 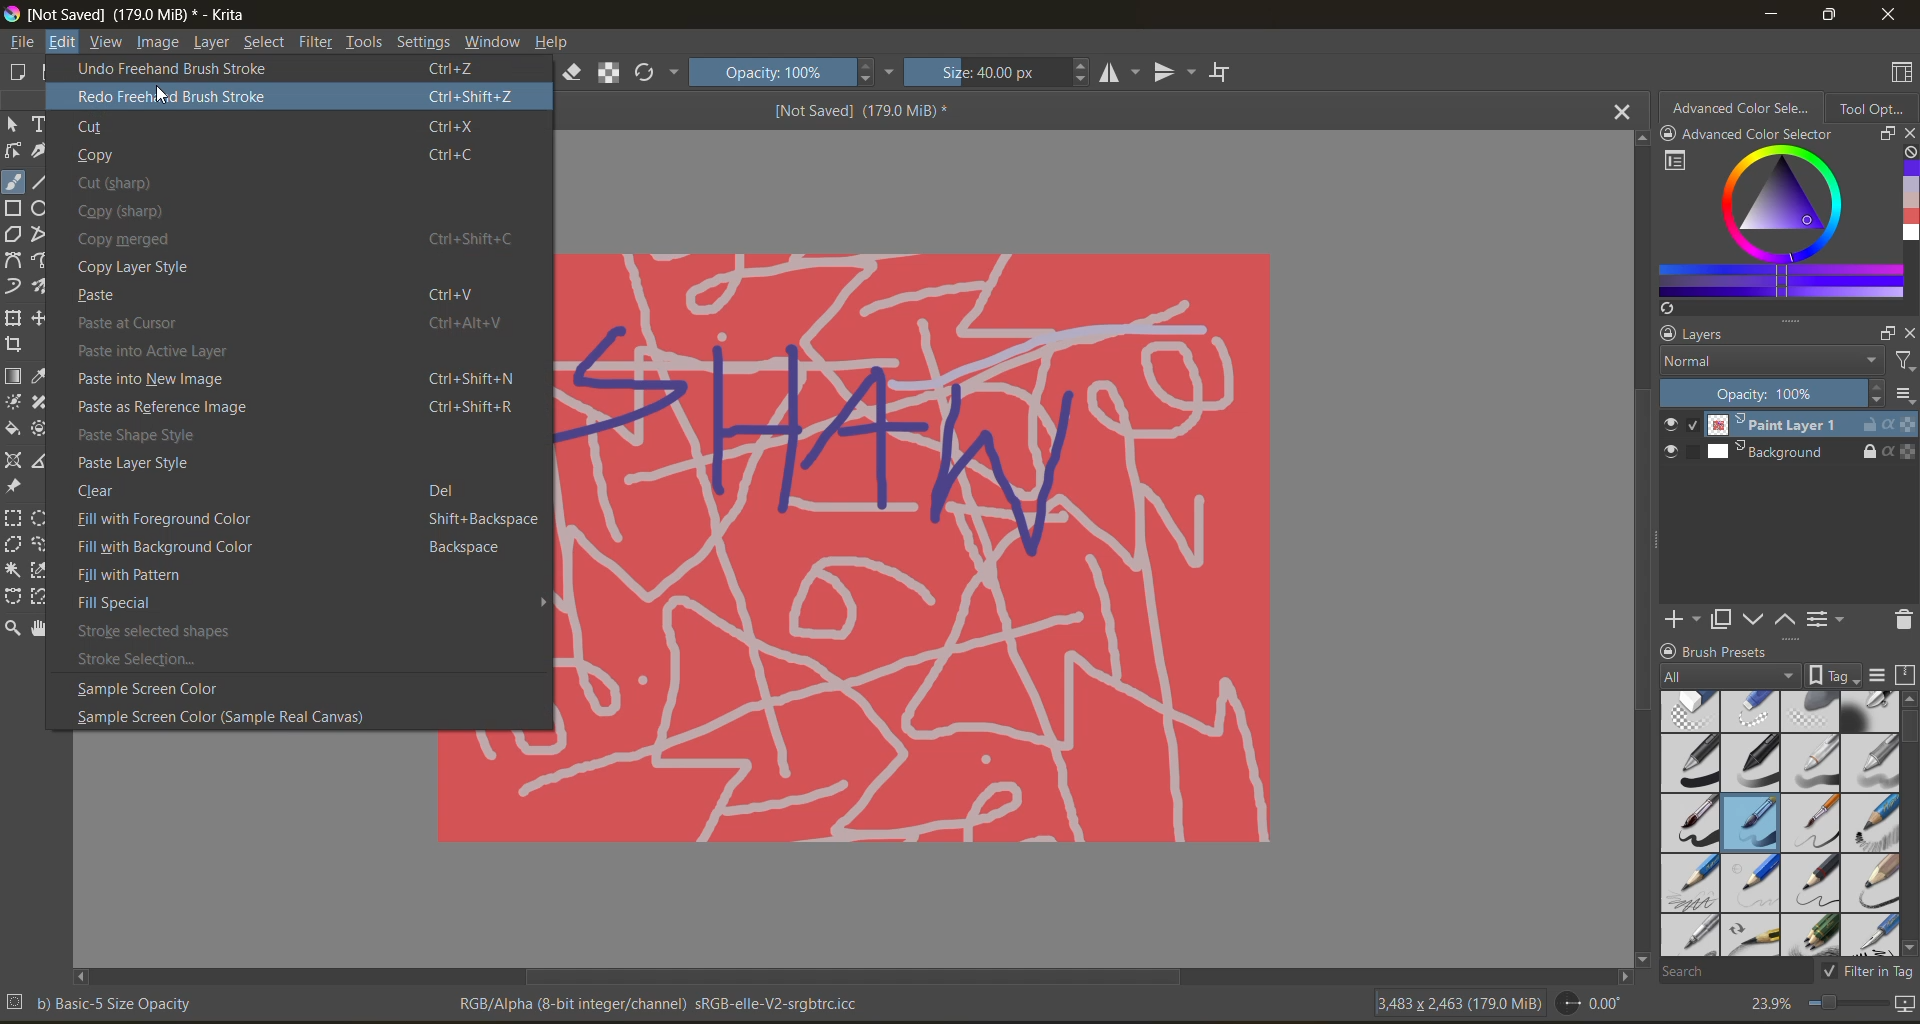 What do you see at coordinates (1769, 1004) in the screenshot?
I see `23.9%` at bounding box center [1769, 1004].